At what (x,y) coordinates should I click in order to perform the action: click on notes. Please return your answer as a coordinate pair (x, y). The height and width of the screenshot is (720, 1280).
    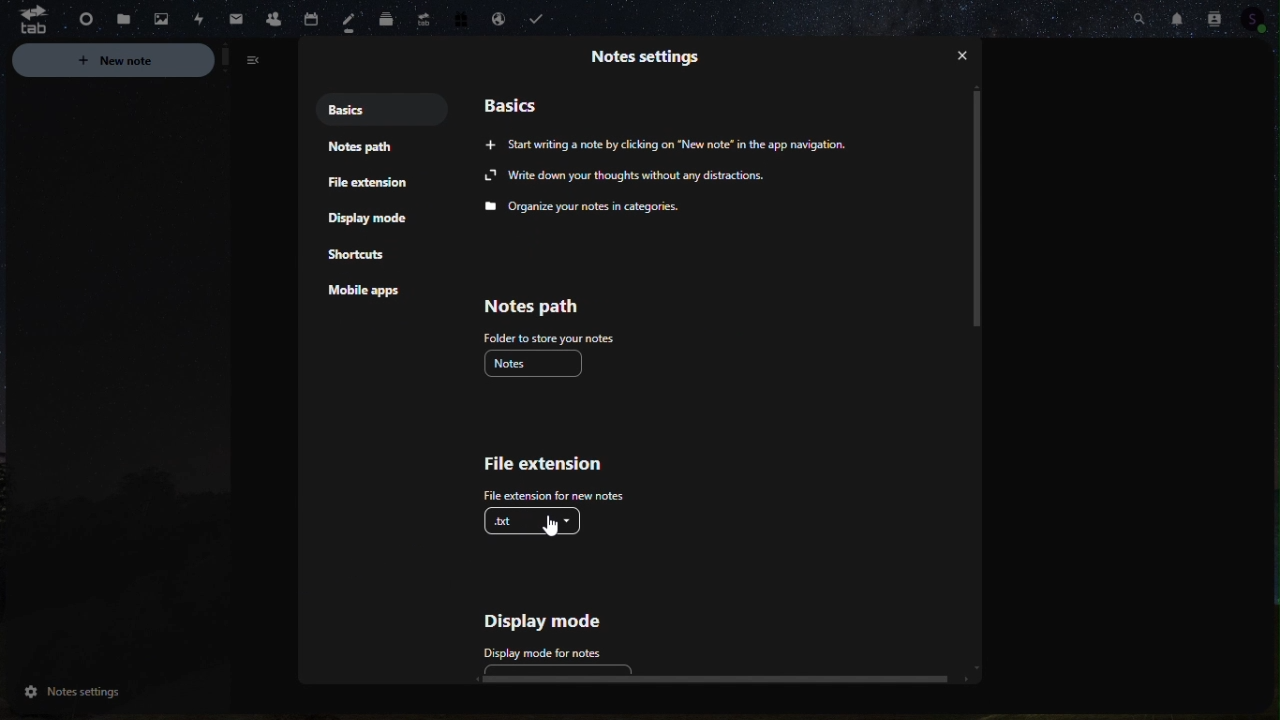
    Looking at the image, I should click on (538, 363).